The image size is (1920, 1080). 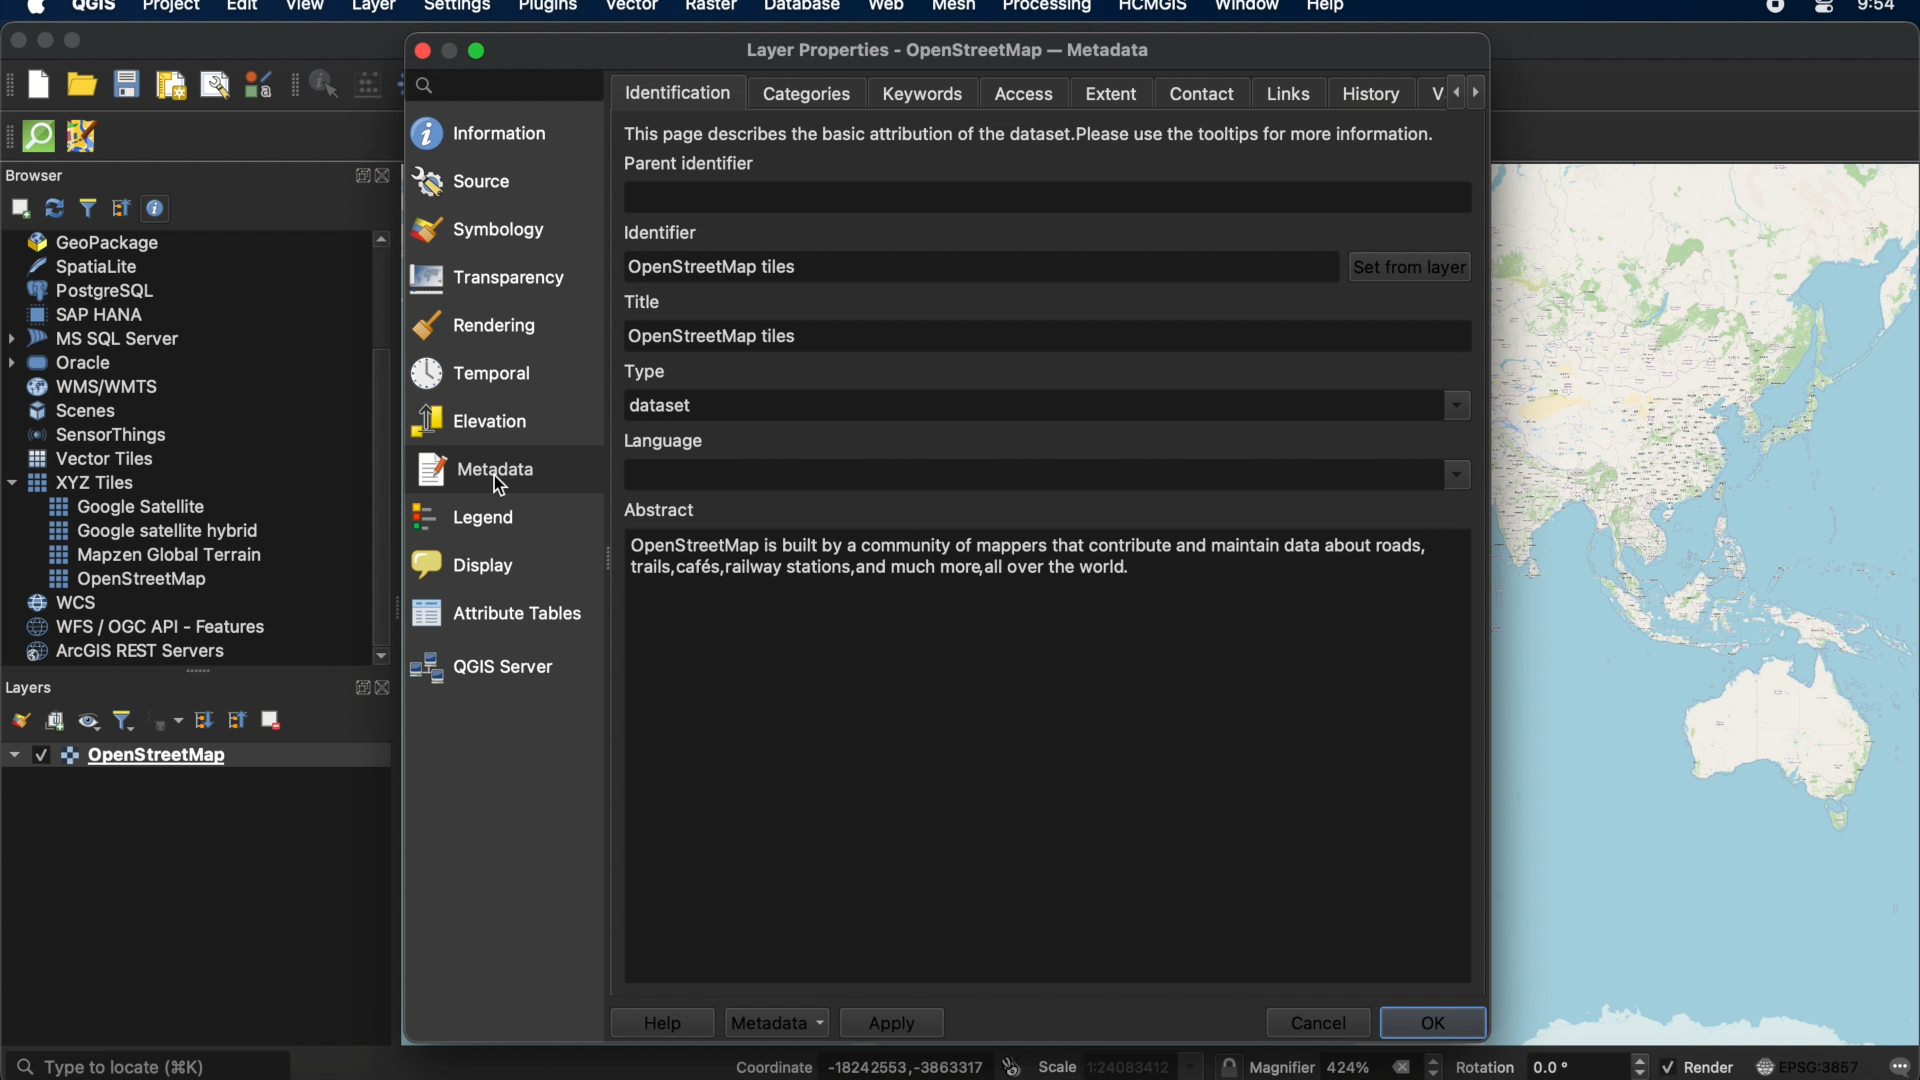 What do you see at coordinates (477, 230) in the screenshot?
I see `symbology` at bounding box center [477, 230].